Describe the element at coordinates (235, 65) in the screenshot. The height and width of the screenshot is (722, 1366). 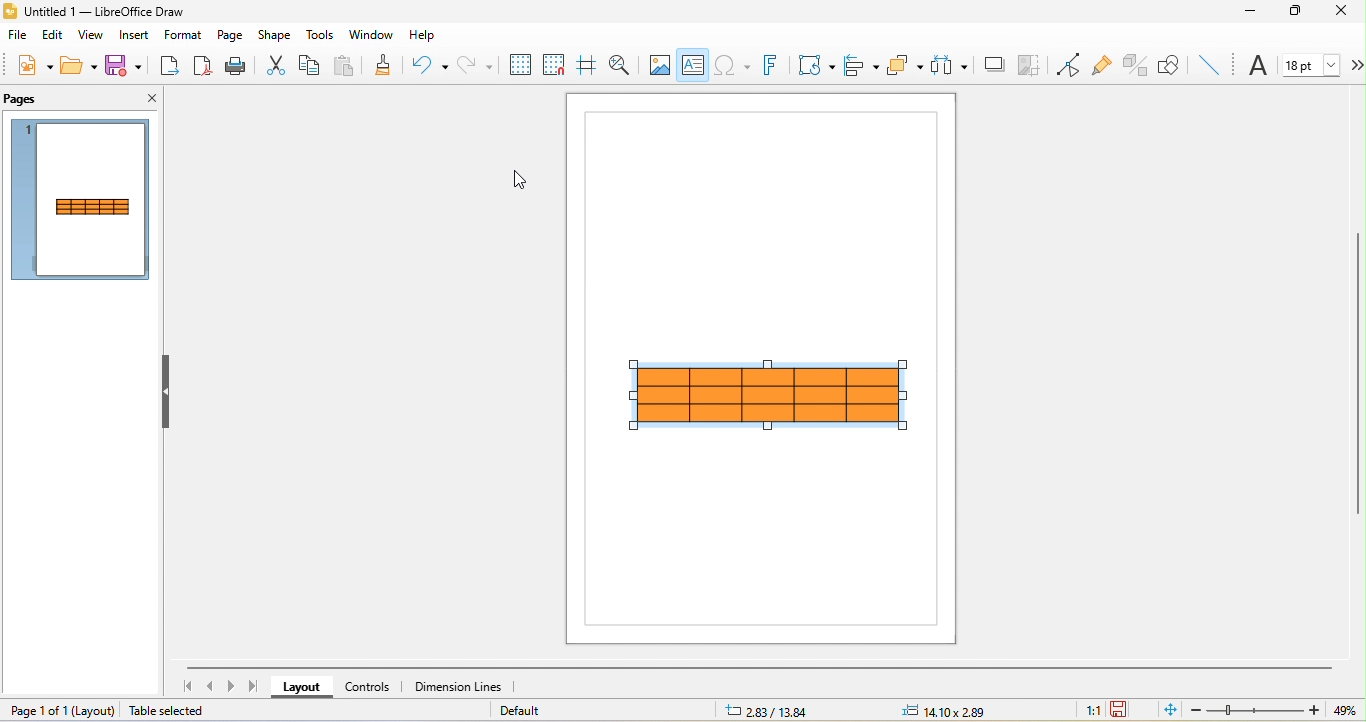
I see `print` at that location.